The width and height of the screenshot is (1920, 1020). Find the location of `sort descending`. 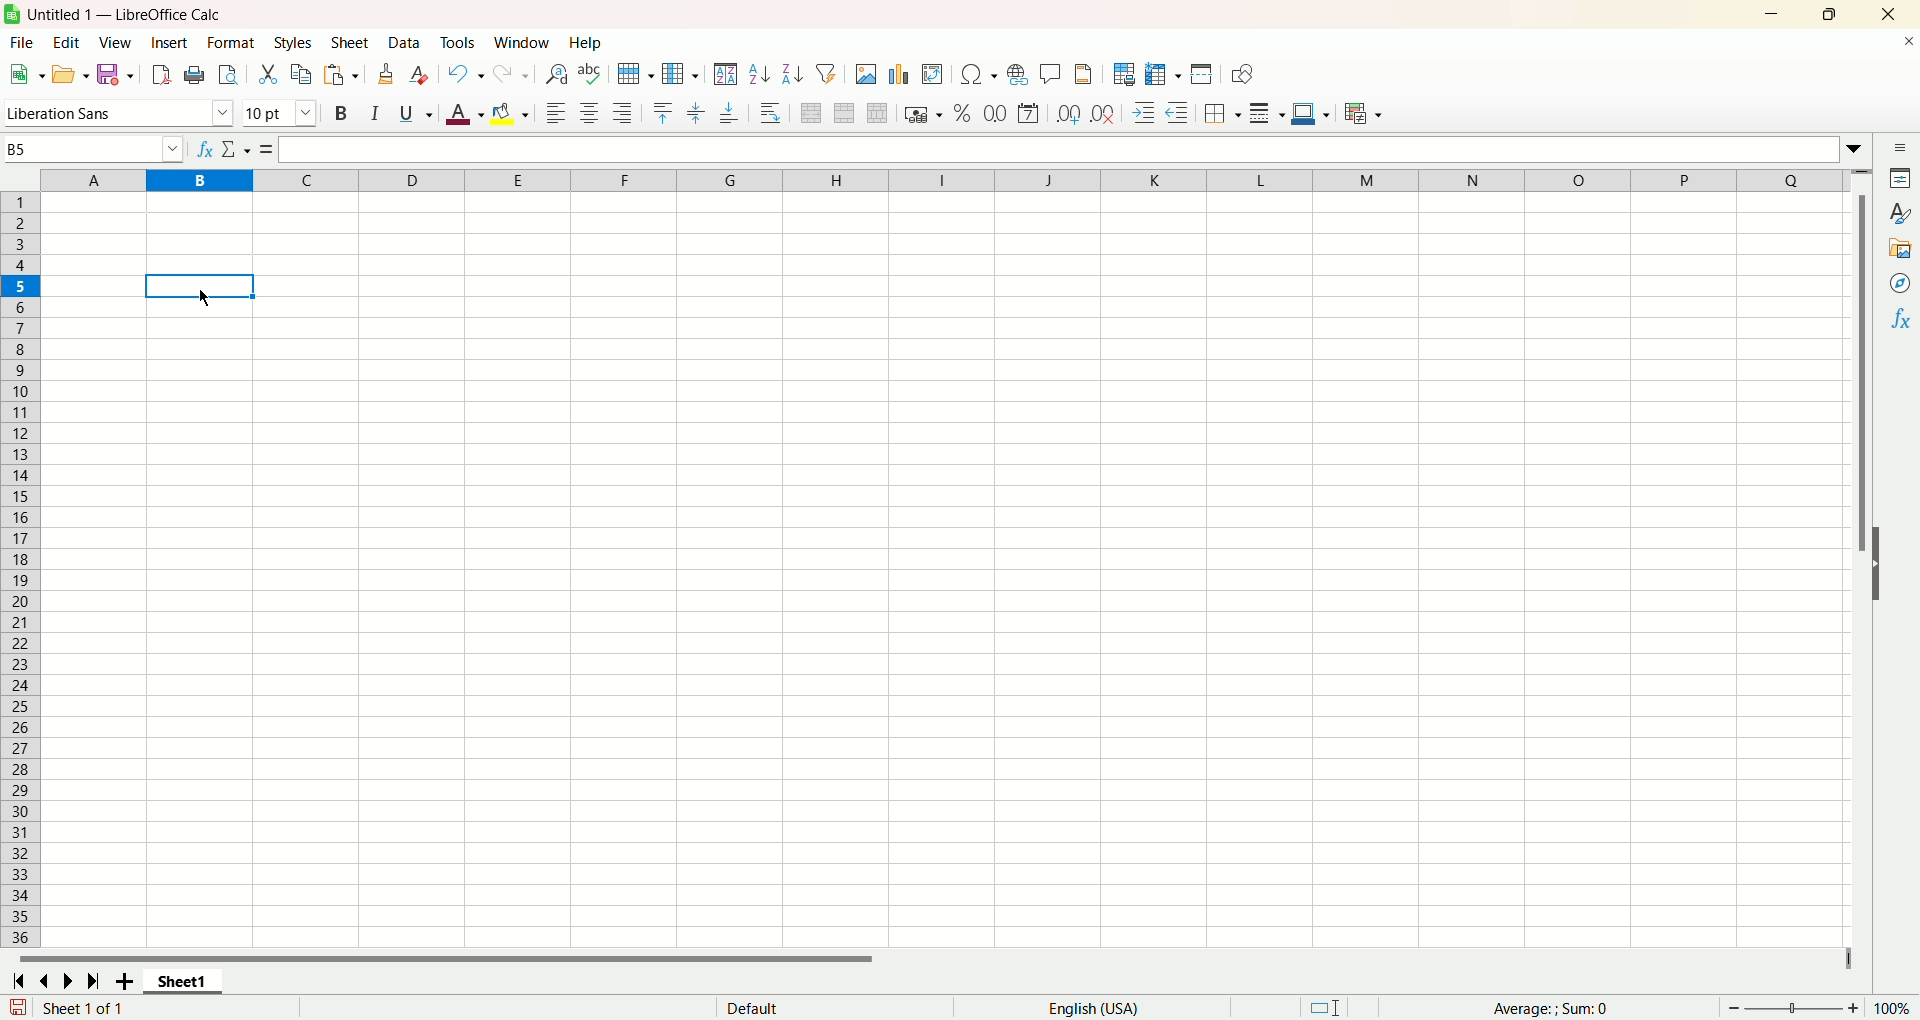

sort descending is located at coordinates (791, 72).